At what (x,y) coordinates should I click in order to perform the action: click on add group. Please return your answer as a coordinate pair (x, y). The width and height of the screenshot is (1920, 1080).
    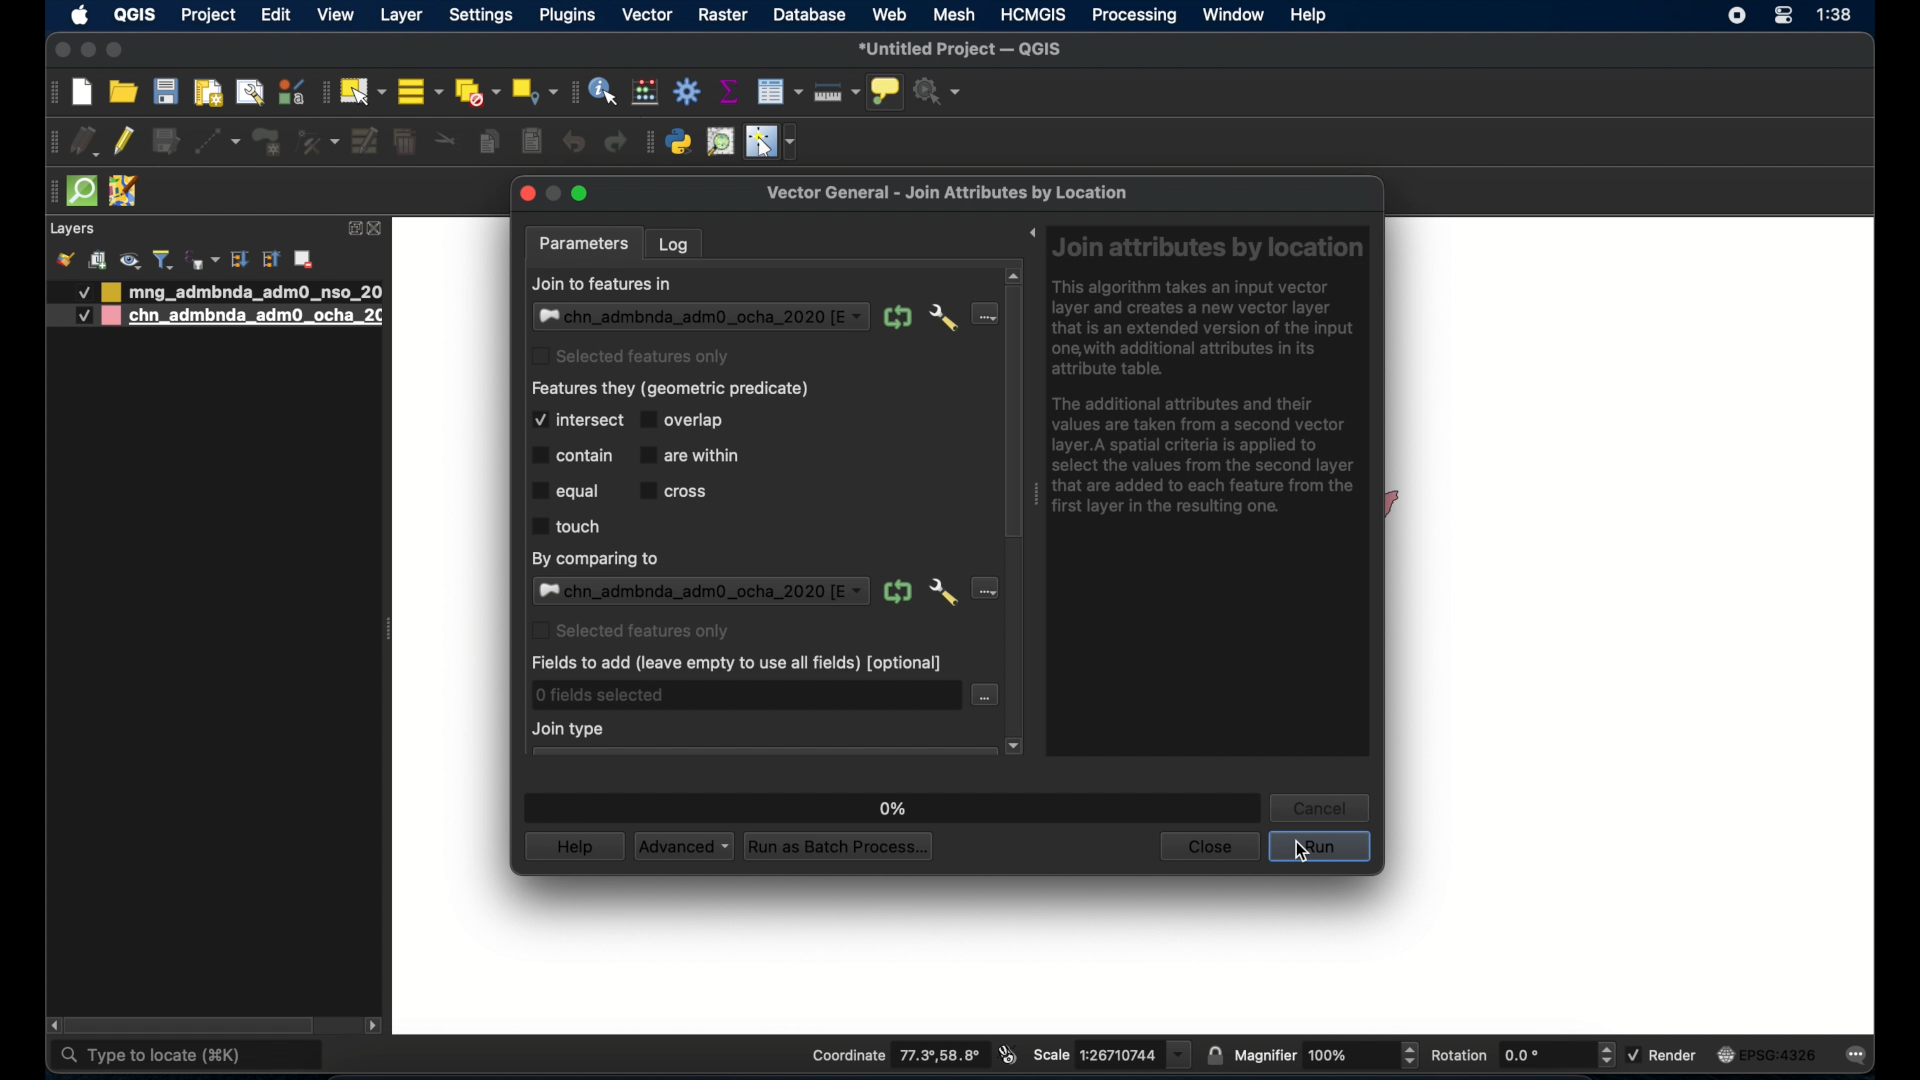
    Looking at the image, I should click on (98, 261).